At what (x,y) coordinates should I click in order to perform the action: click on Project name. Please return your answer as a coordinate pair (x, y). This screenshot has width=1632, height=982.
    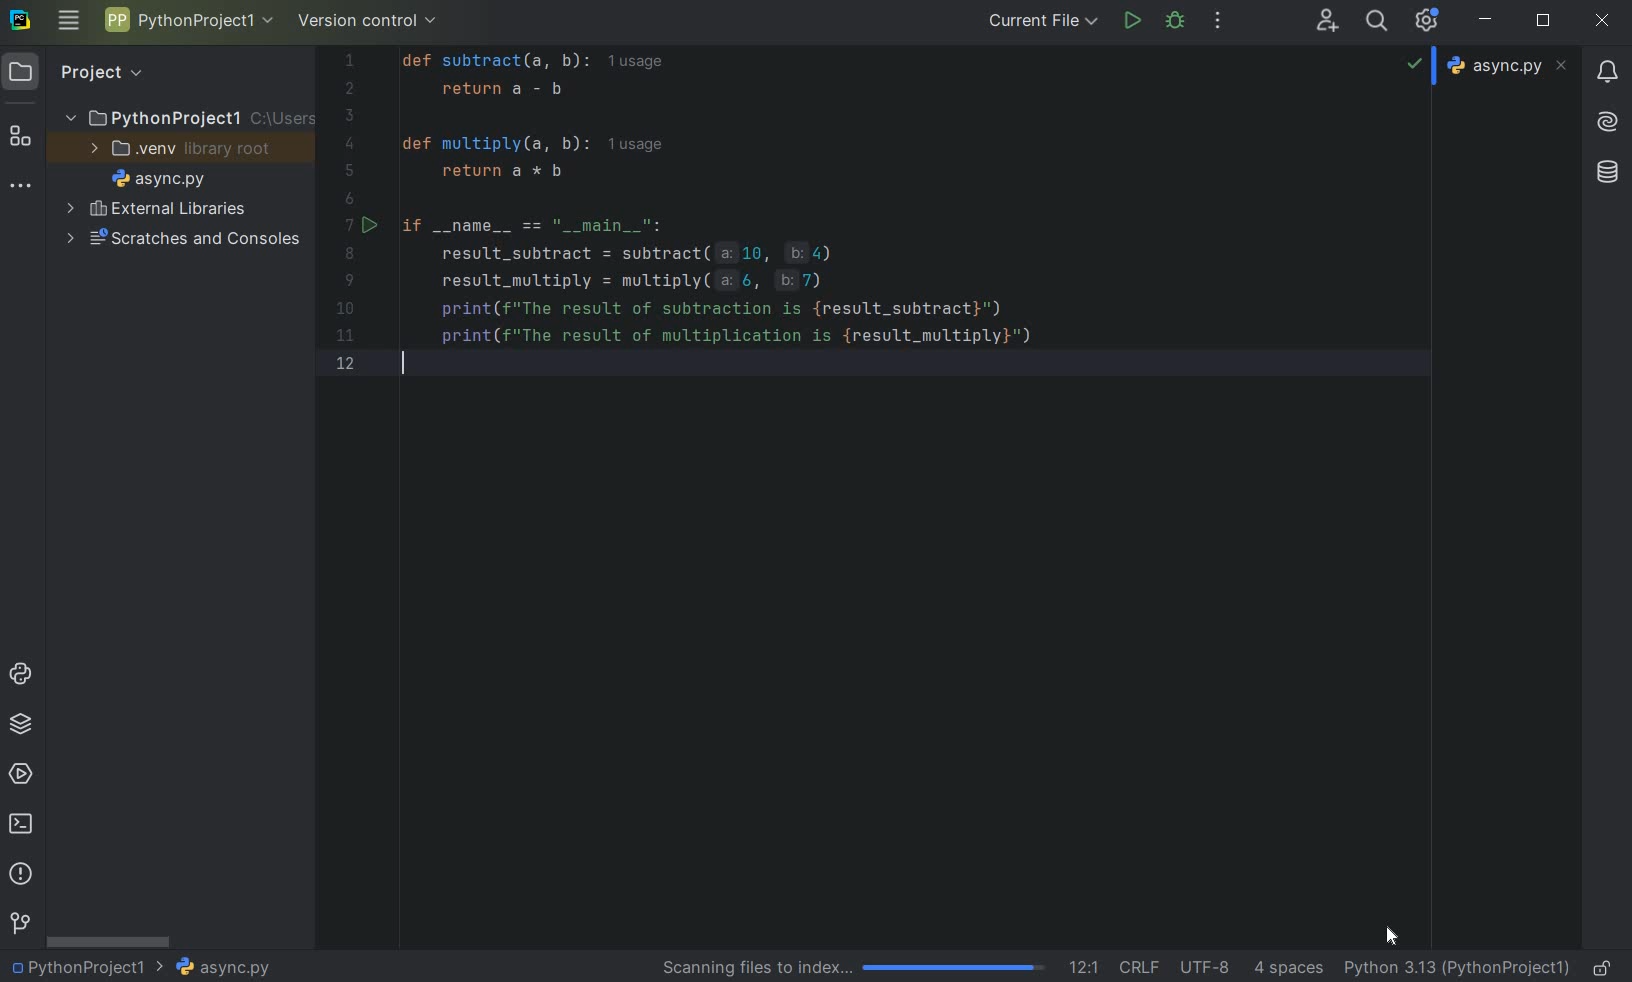
    Looking at the image, I should click on (88, 966).